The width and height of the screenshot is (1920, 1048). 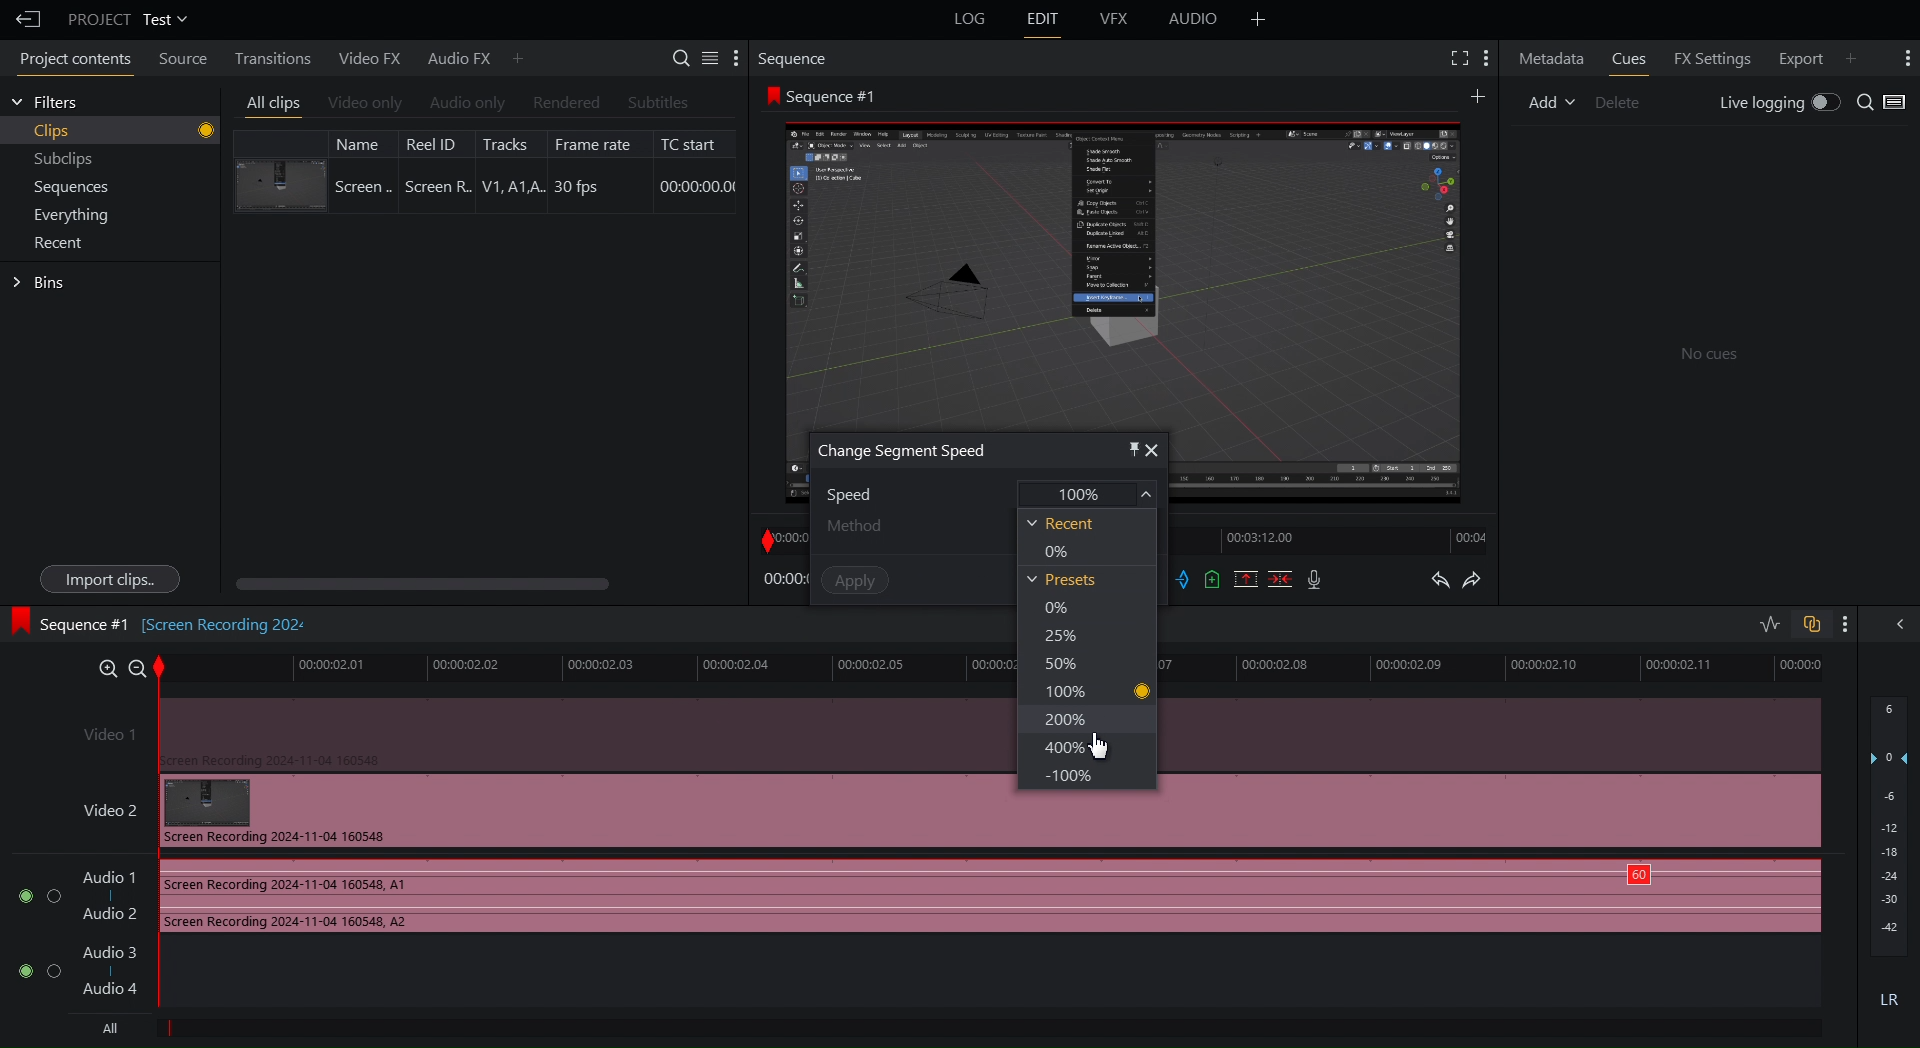 I want to click on Undo, so click(x=1439, y=582).